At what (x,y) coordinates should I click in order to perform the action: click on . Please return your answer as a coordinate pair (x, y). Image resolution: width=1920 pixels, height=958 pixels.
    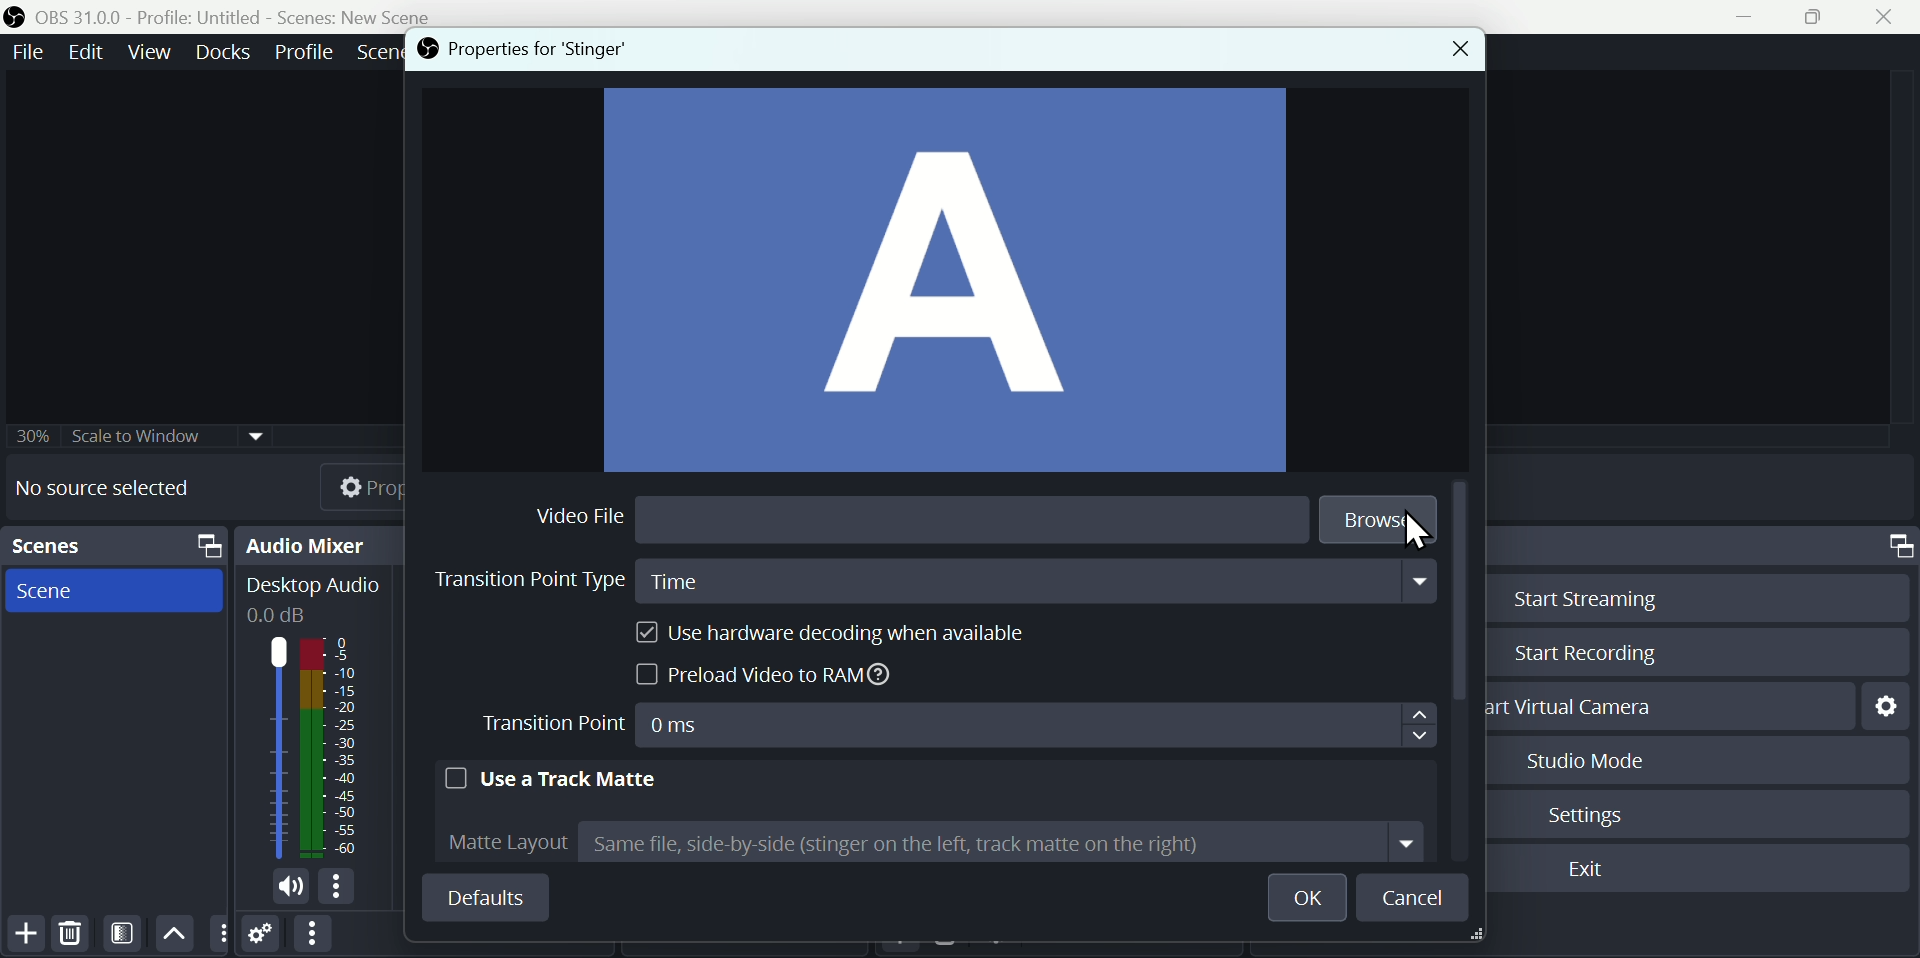
    Looking at the image, I should click on (226, 51).